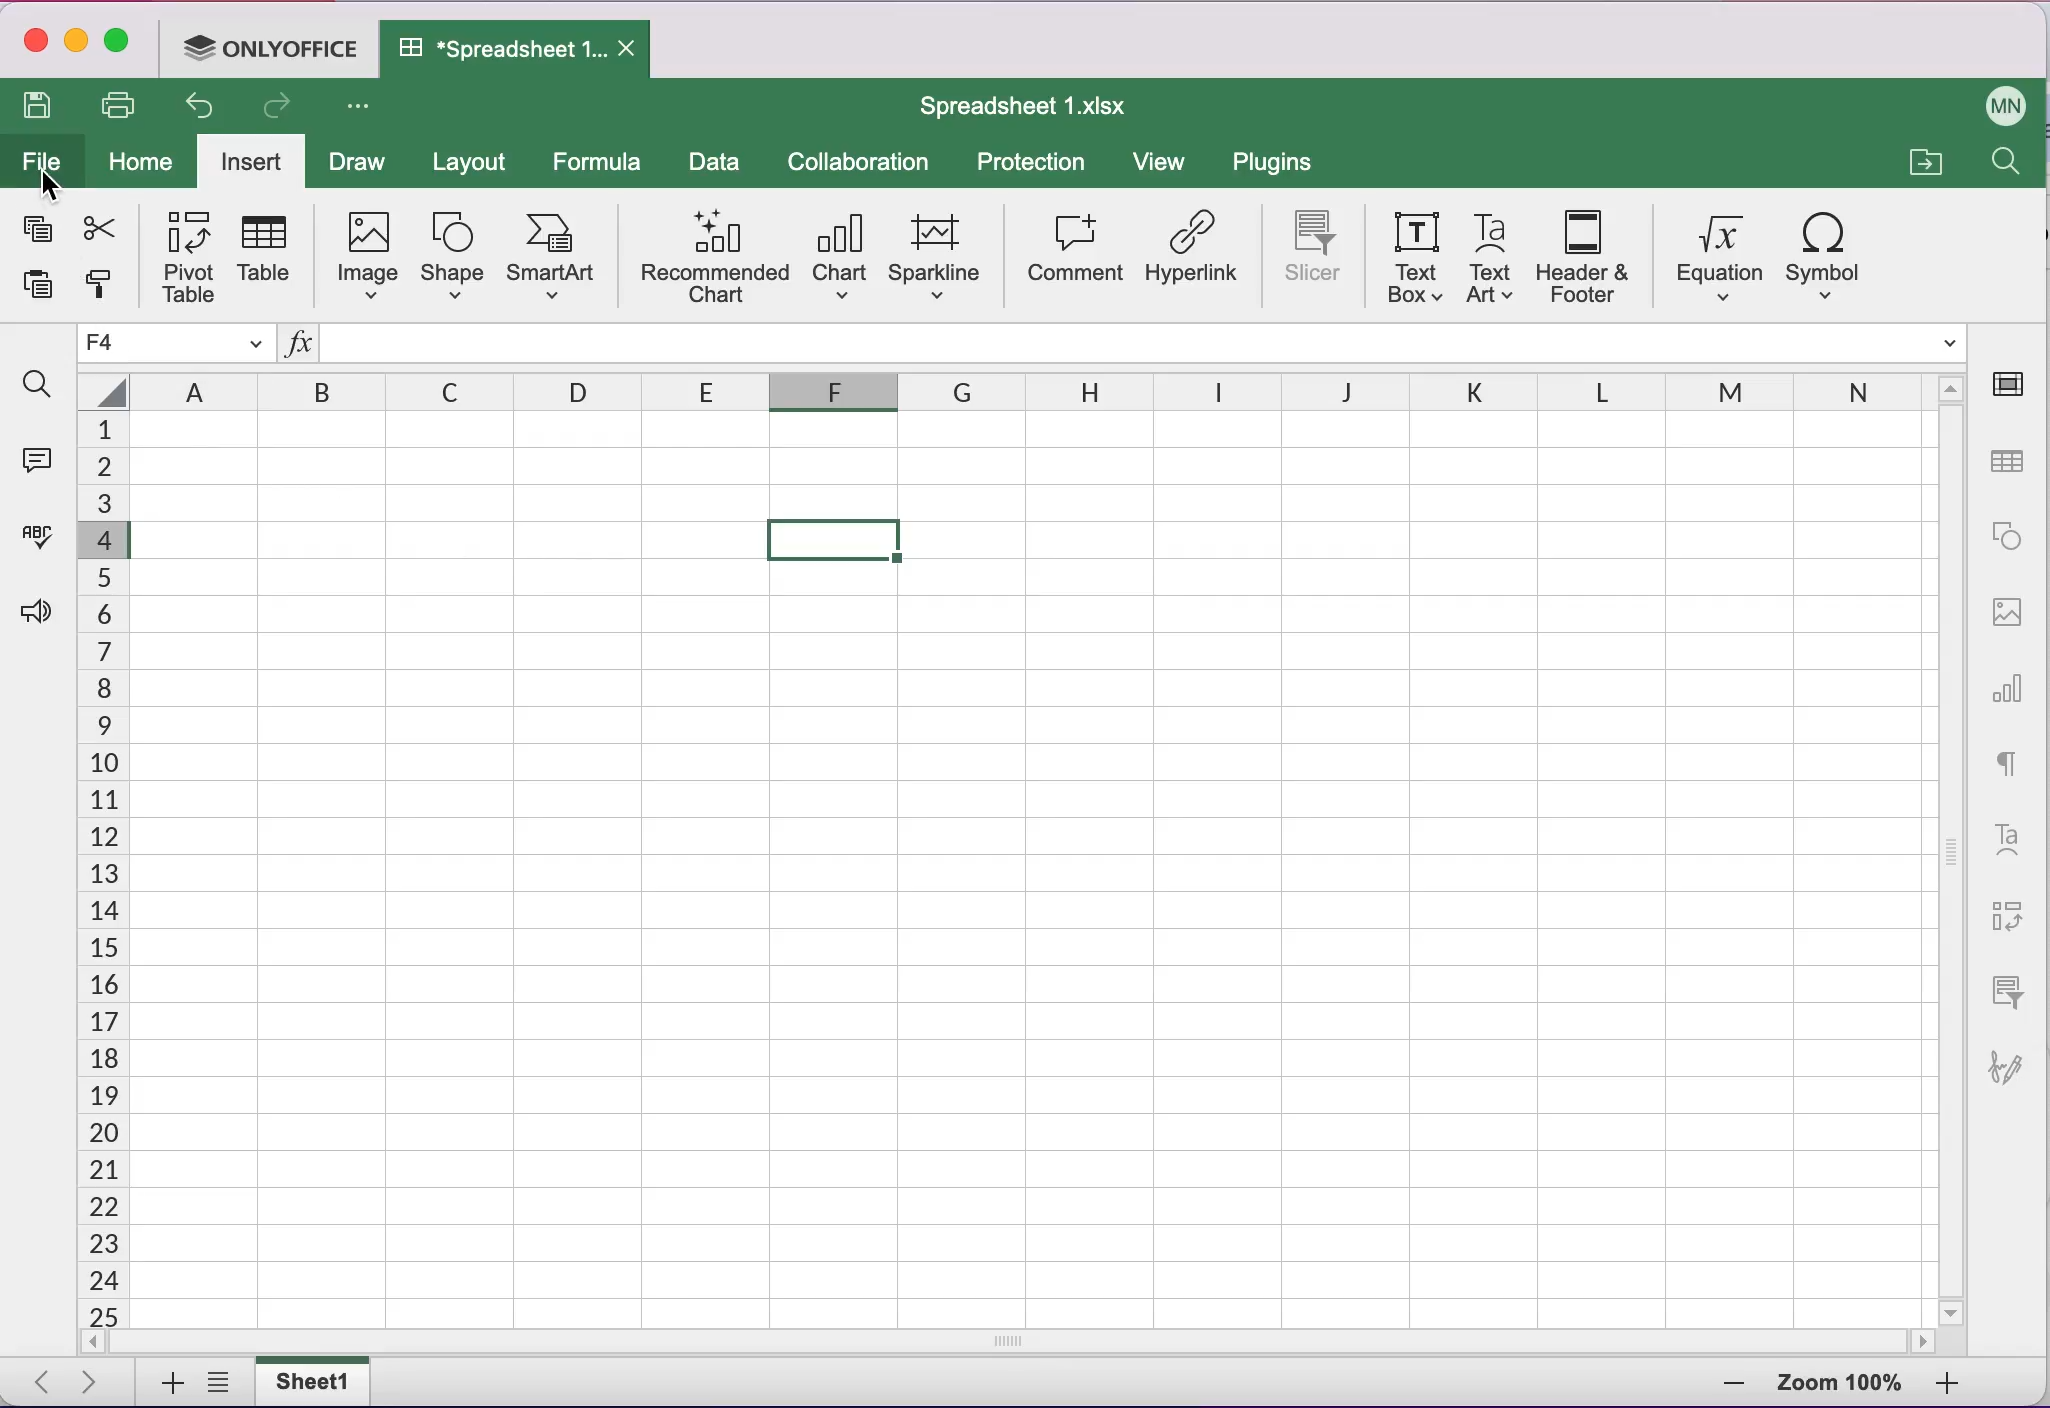 This screenshot has width=2050, height=1408. Describe the element at coordinates (1315, 256) in the screenshot. I see `slicer` at that location.